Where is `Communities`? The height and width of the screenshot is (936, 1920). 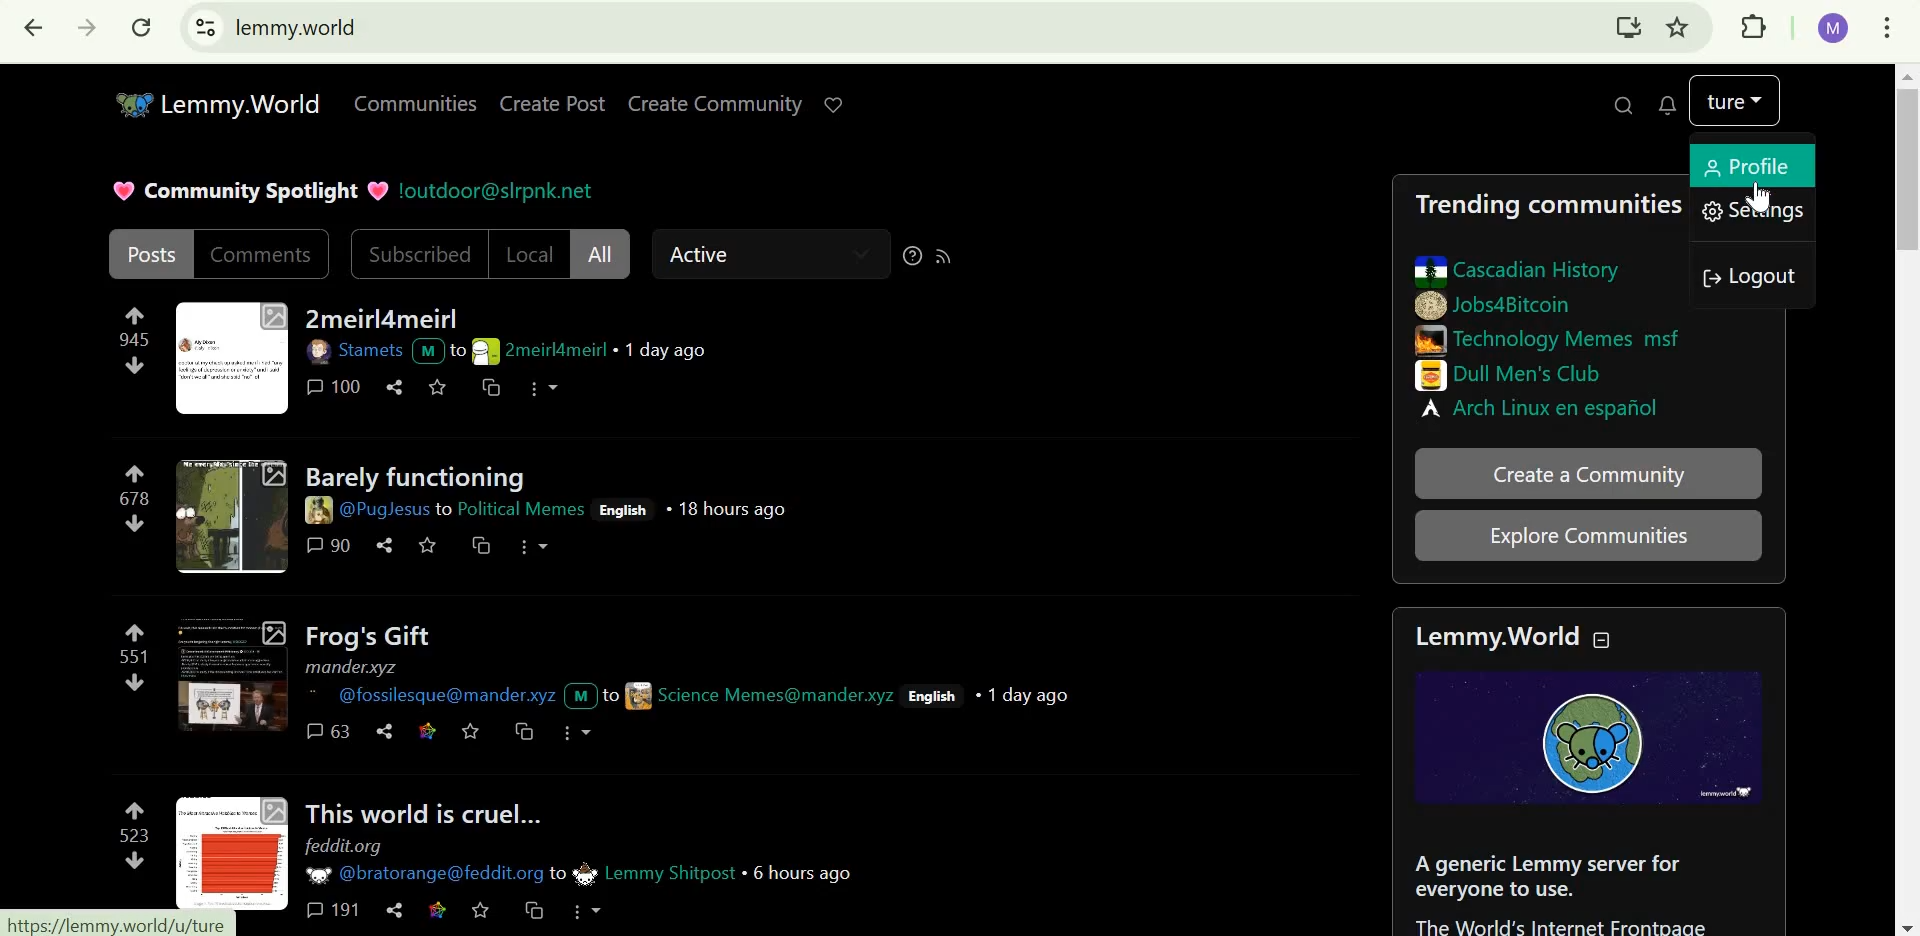
Communities is located at coordinates (410, 102).